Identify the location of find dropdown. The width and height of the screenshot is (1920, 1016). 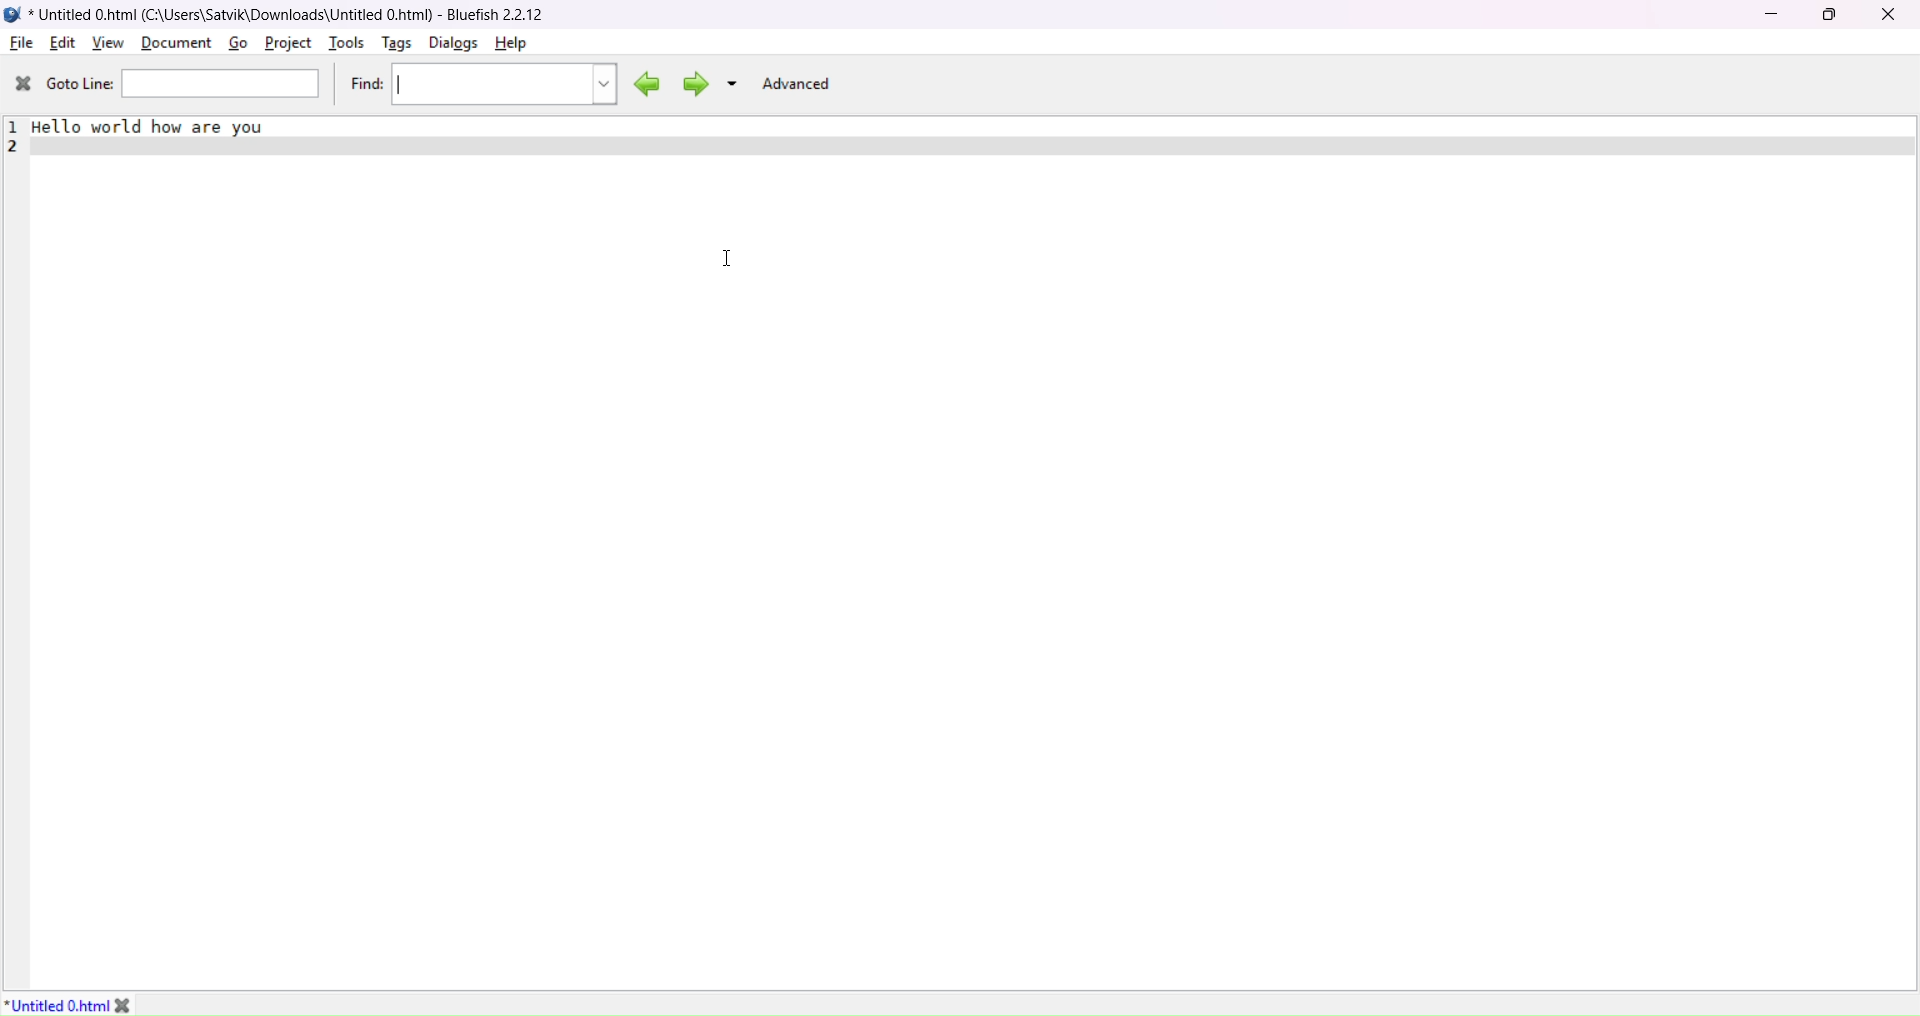
(604, 81).